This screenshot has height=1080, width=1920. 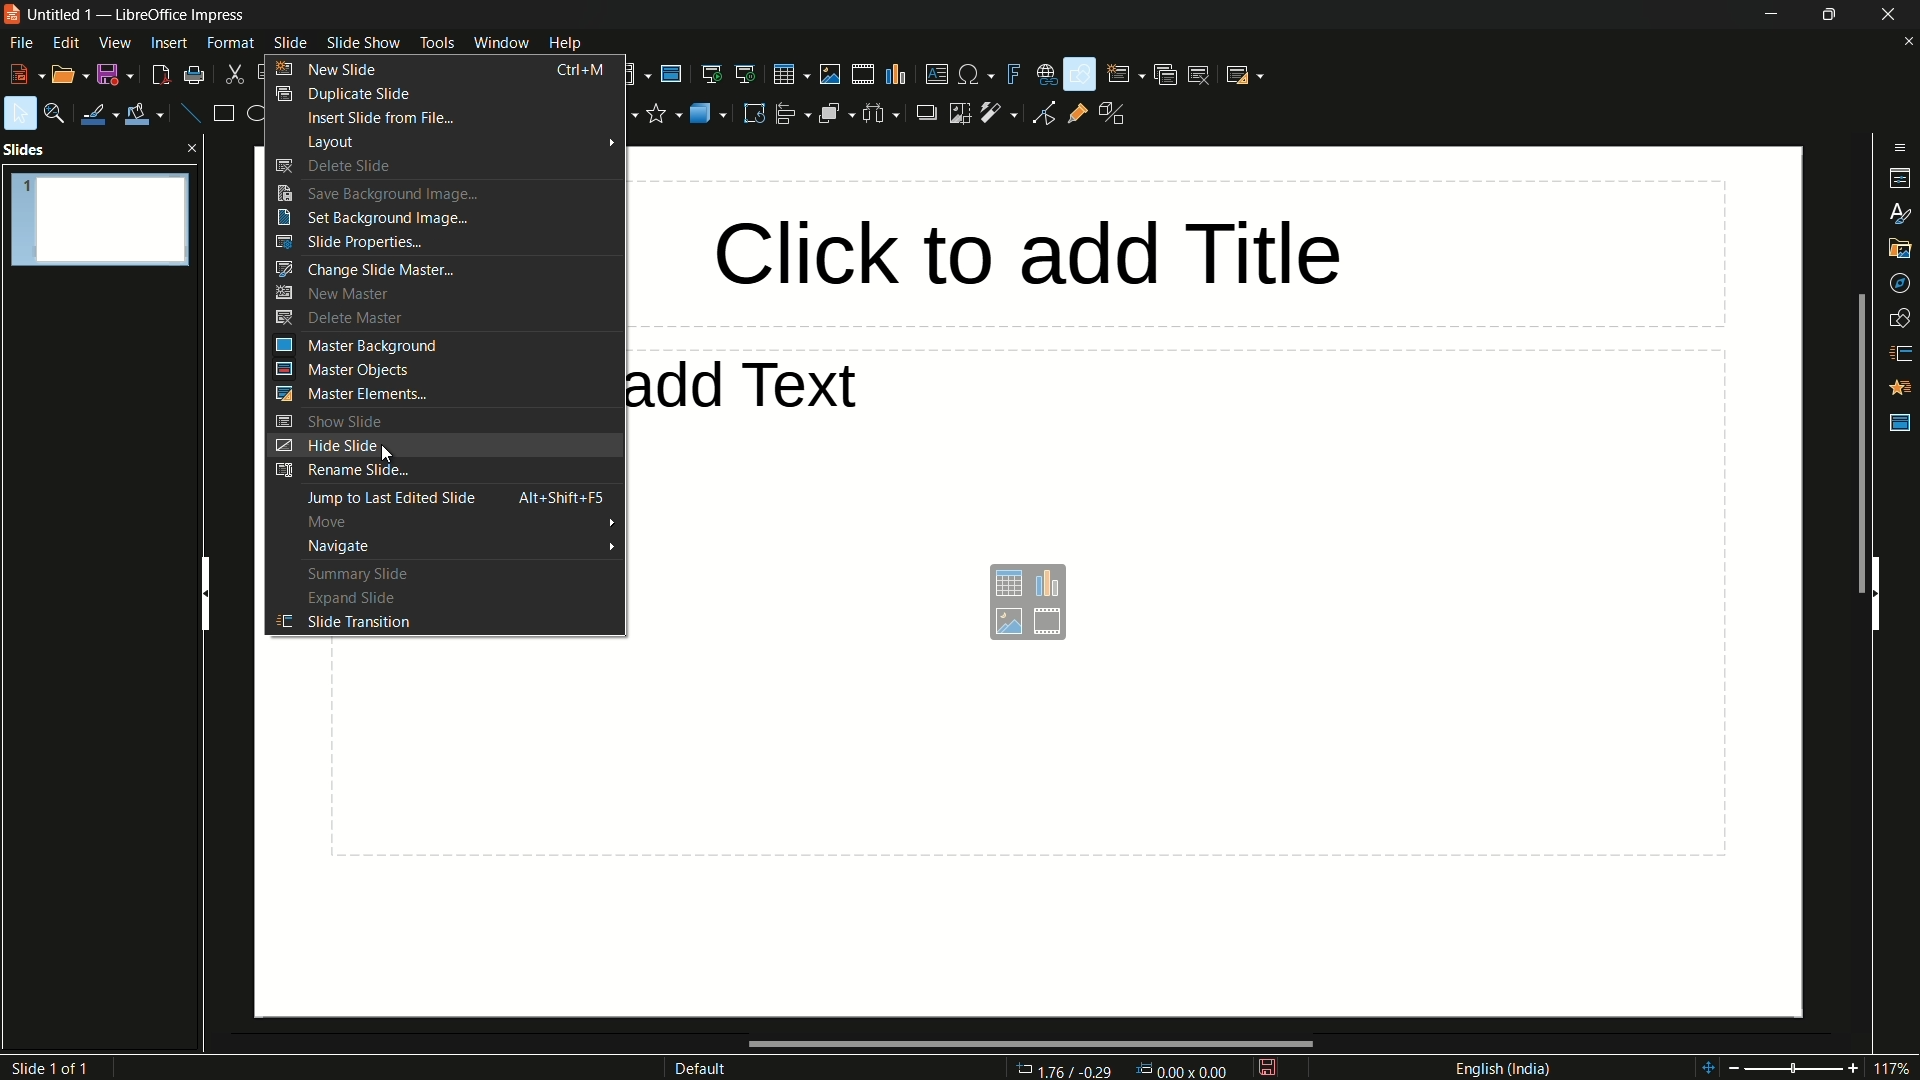 I want to click on hide, so click(x=1878, y=594).